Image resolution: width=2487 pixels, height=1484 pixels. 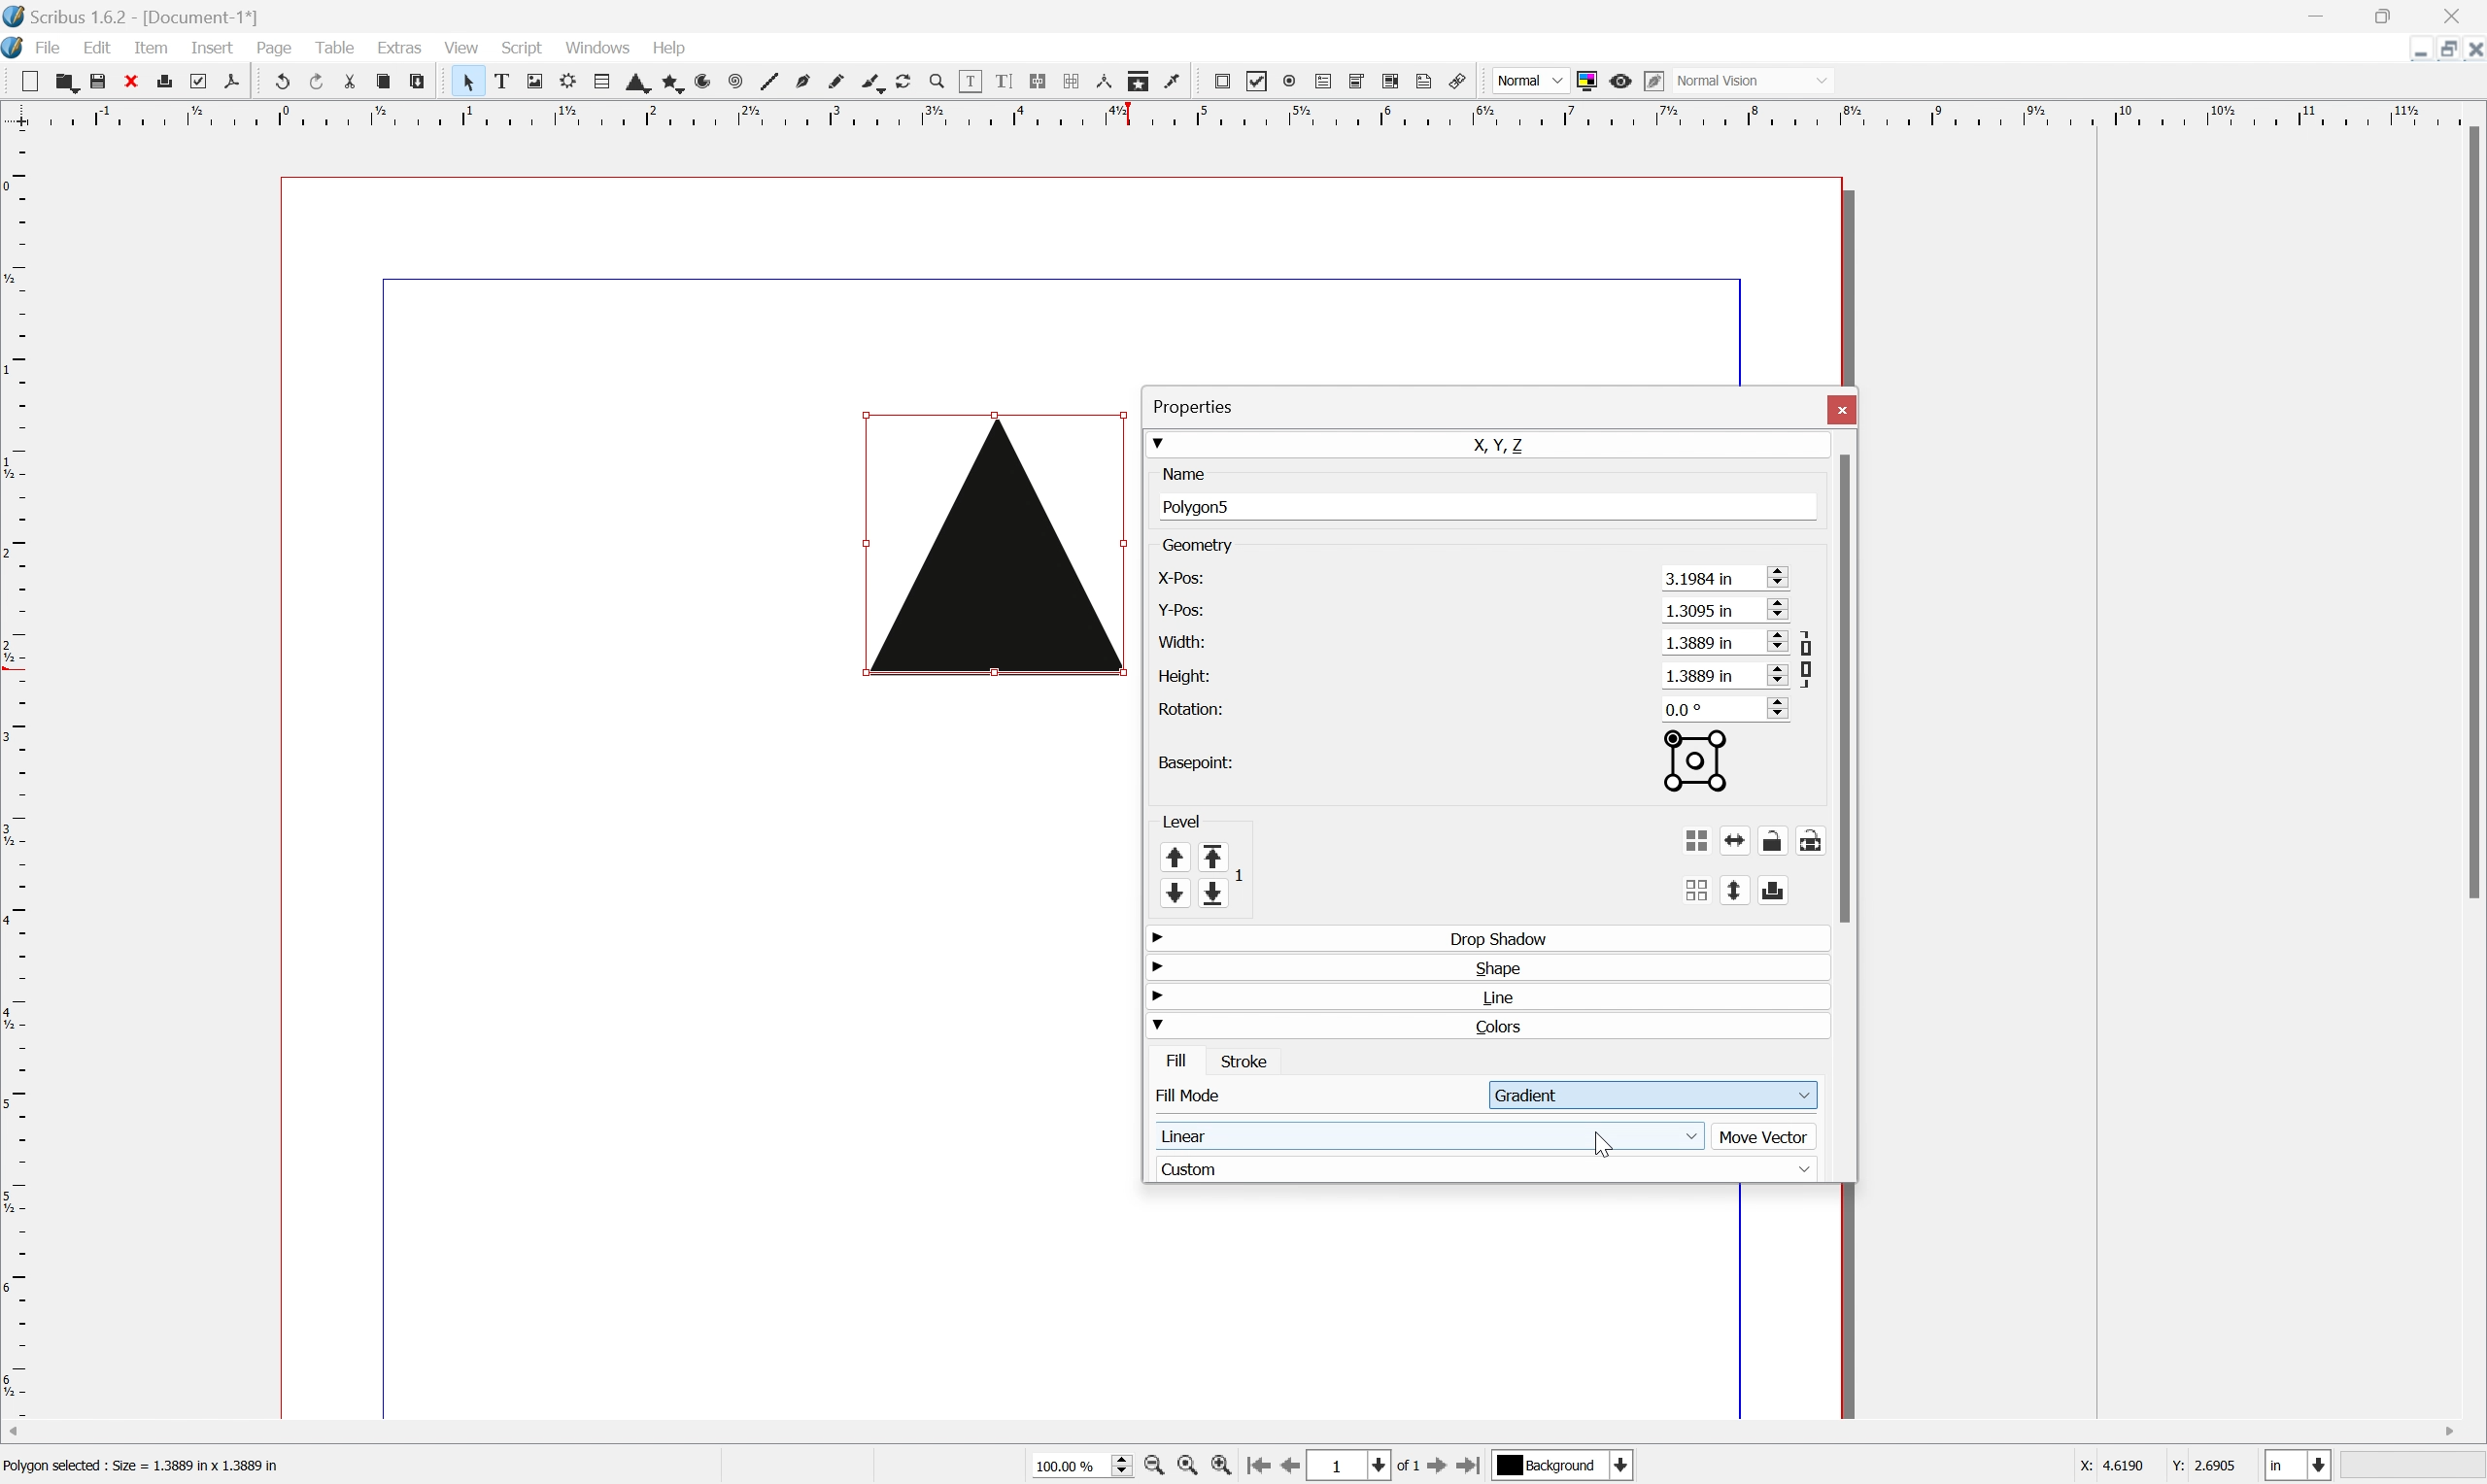 I want to click on 1.3889 in, so click(x=1726, y=674).